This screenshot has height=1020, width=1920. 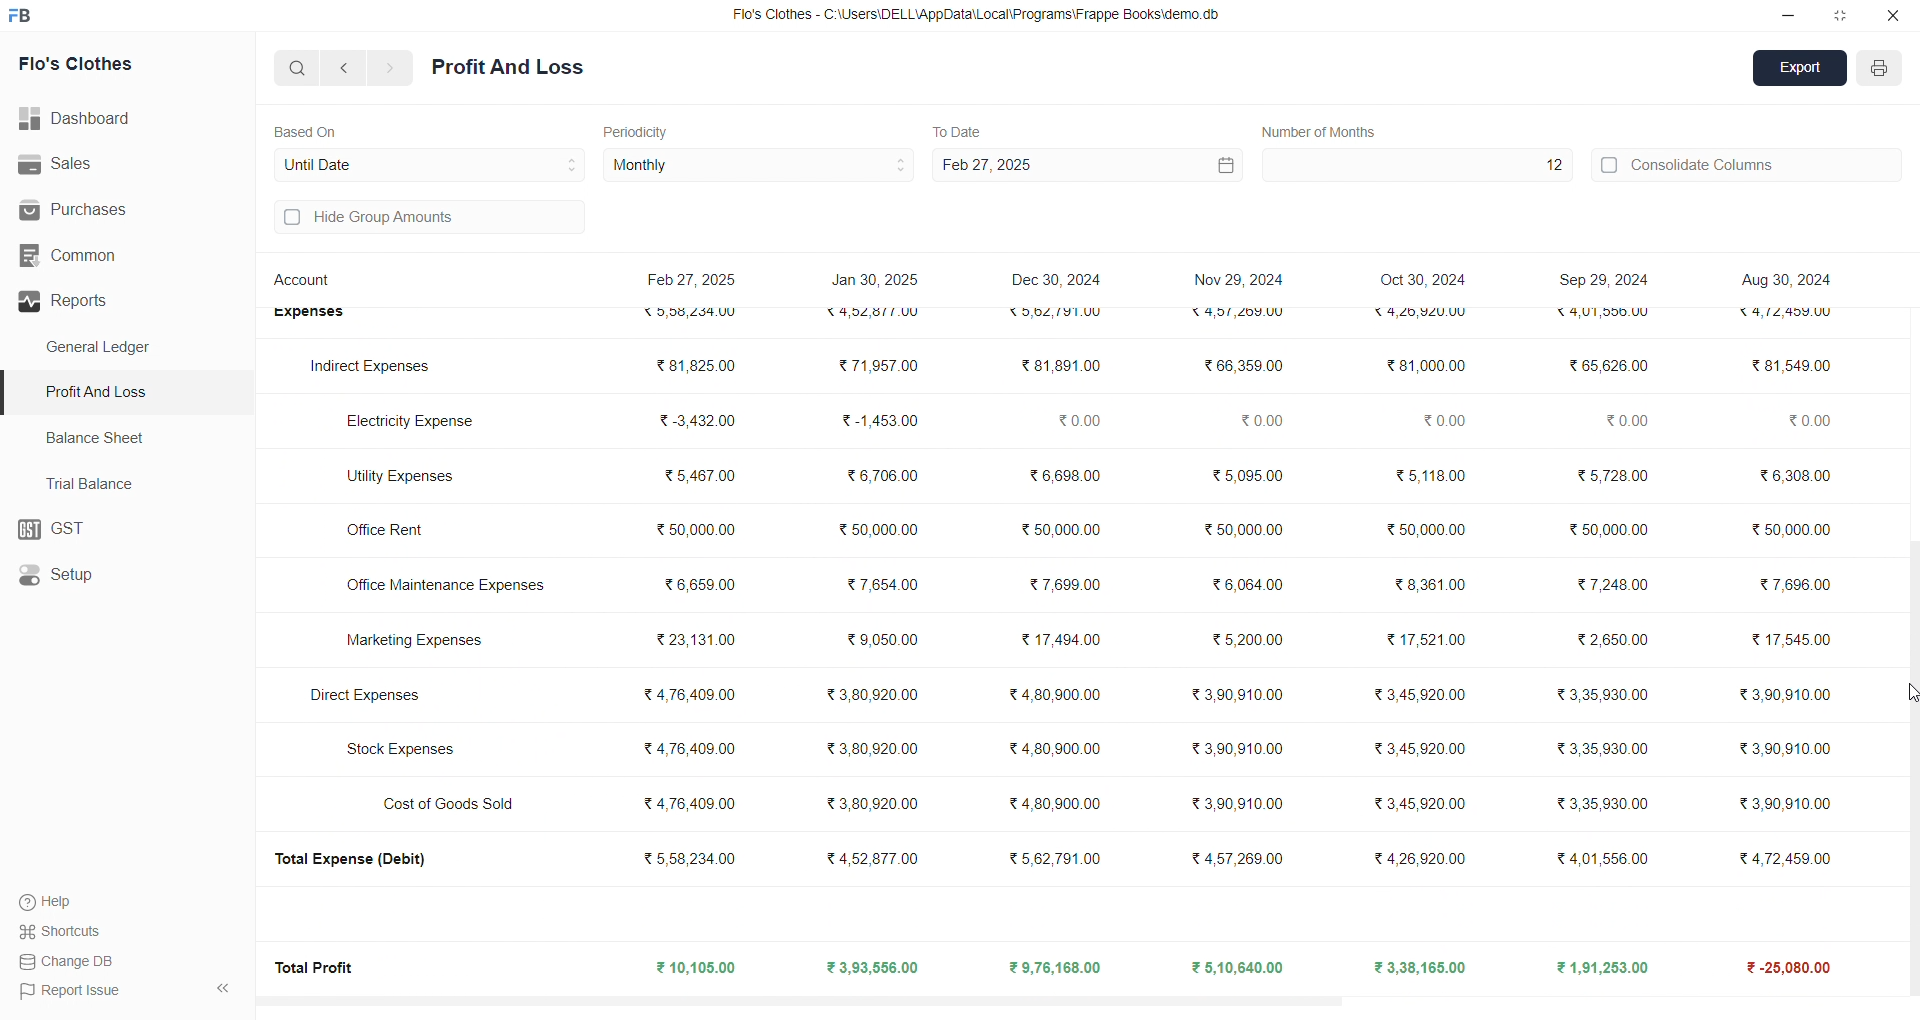 What do you see at coordinates (102, 256) in the screenshot?
I see `Common` at bounding box center [102, 256].